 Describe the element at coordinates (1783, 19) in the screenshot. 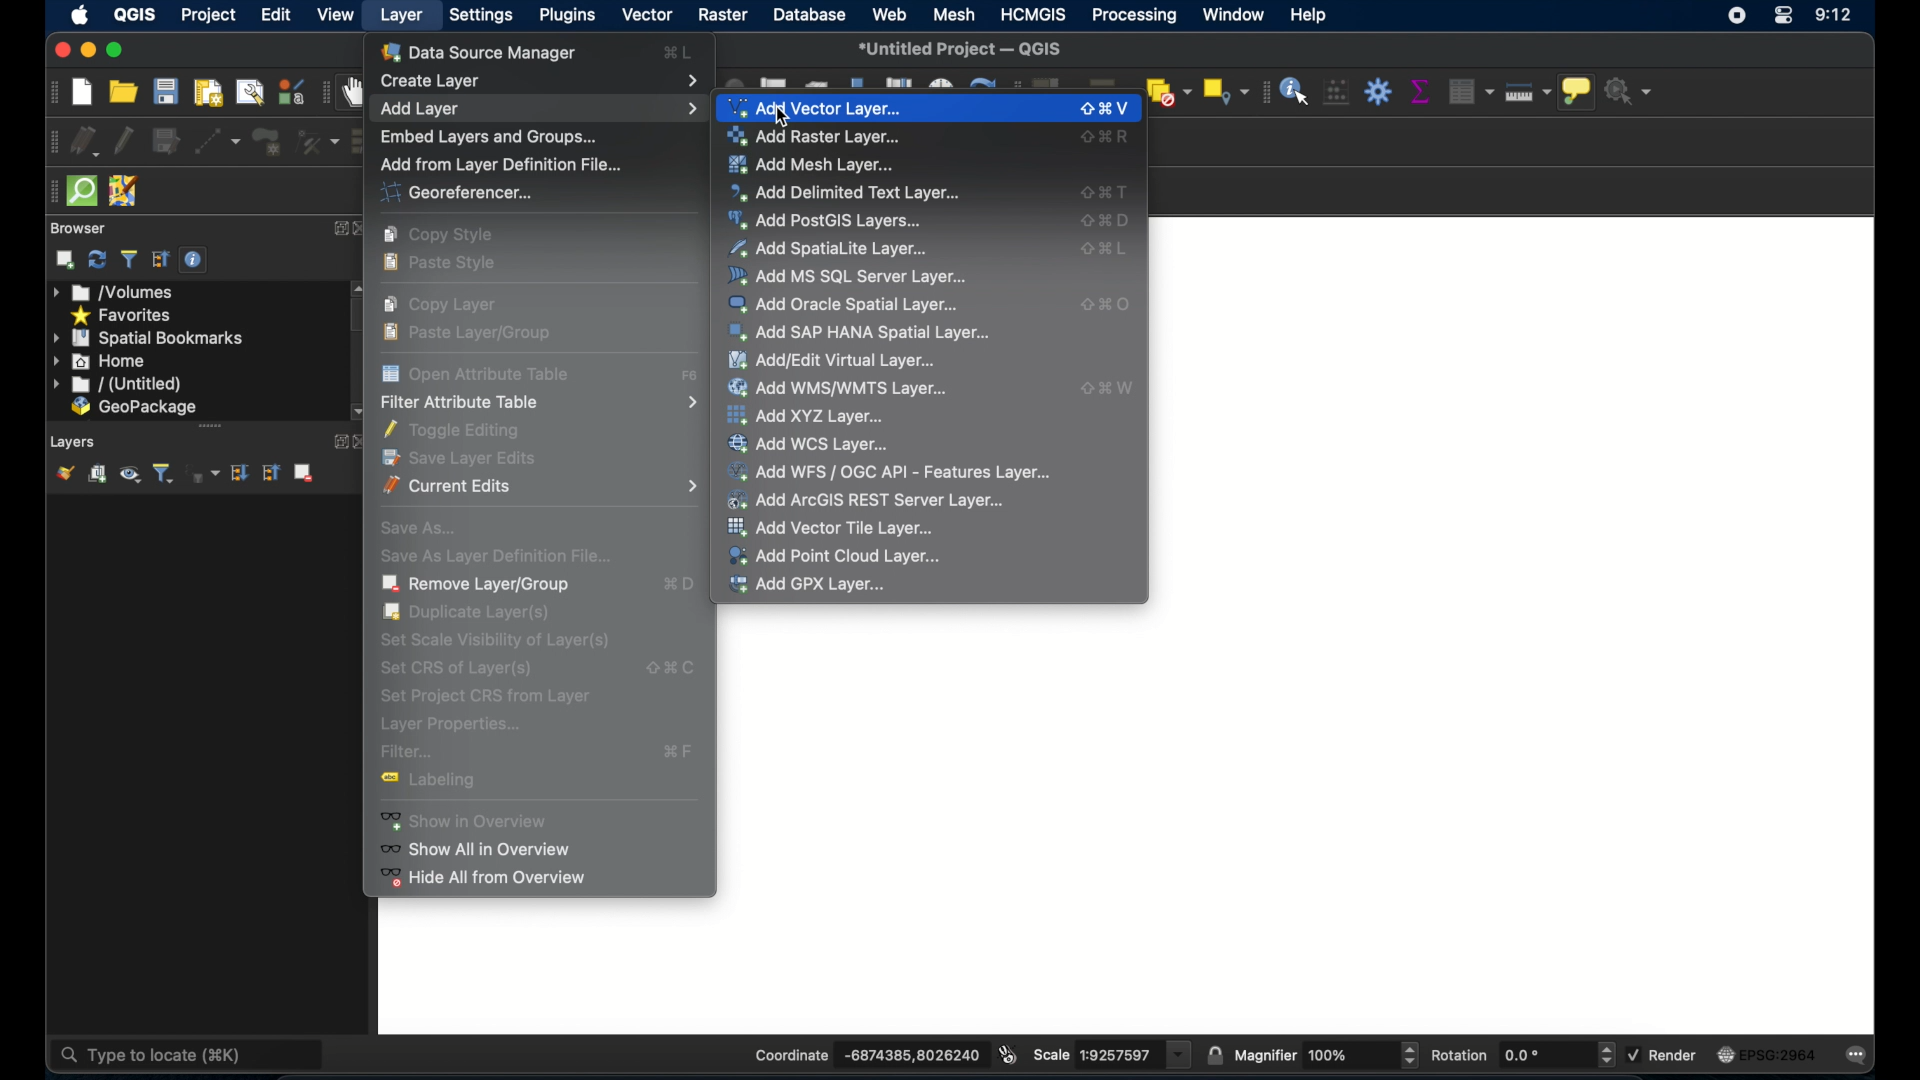

I see `control center` at that location.